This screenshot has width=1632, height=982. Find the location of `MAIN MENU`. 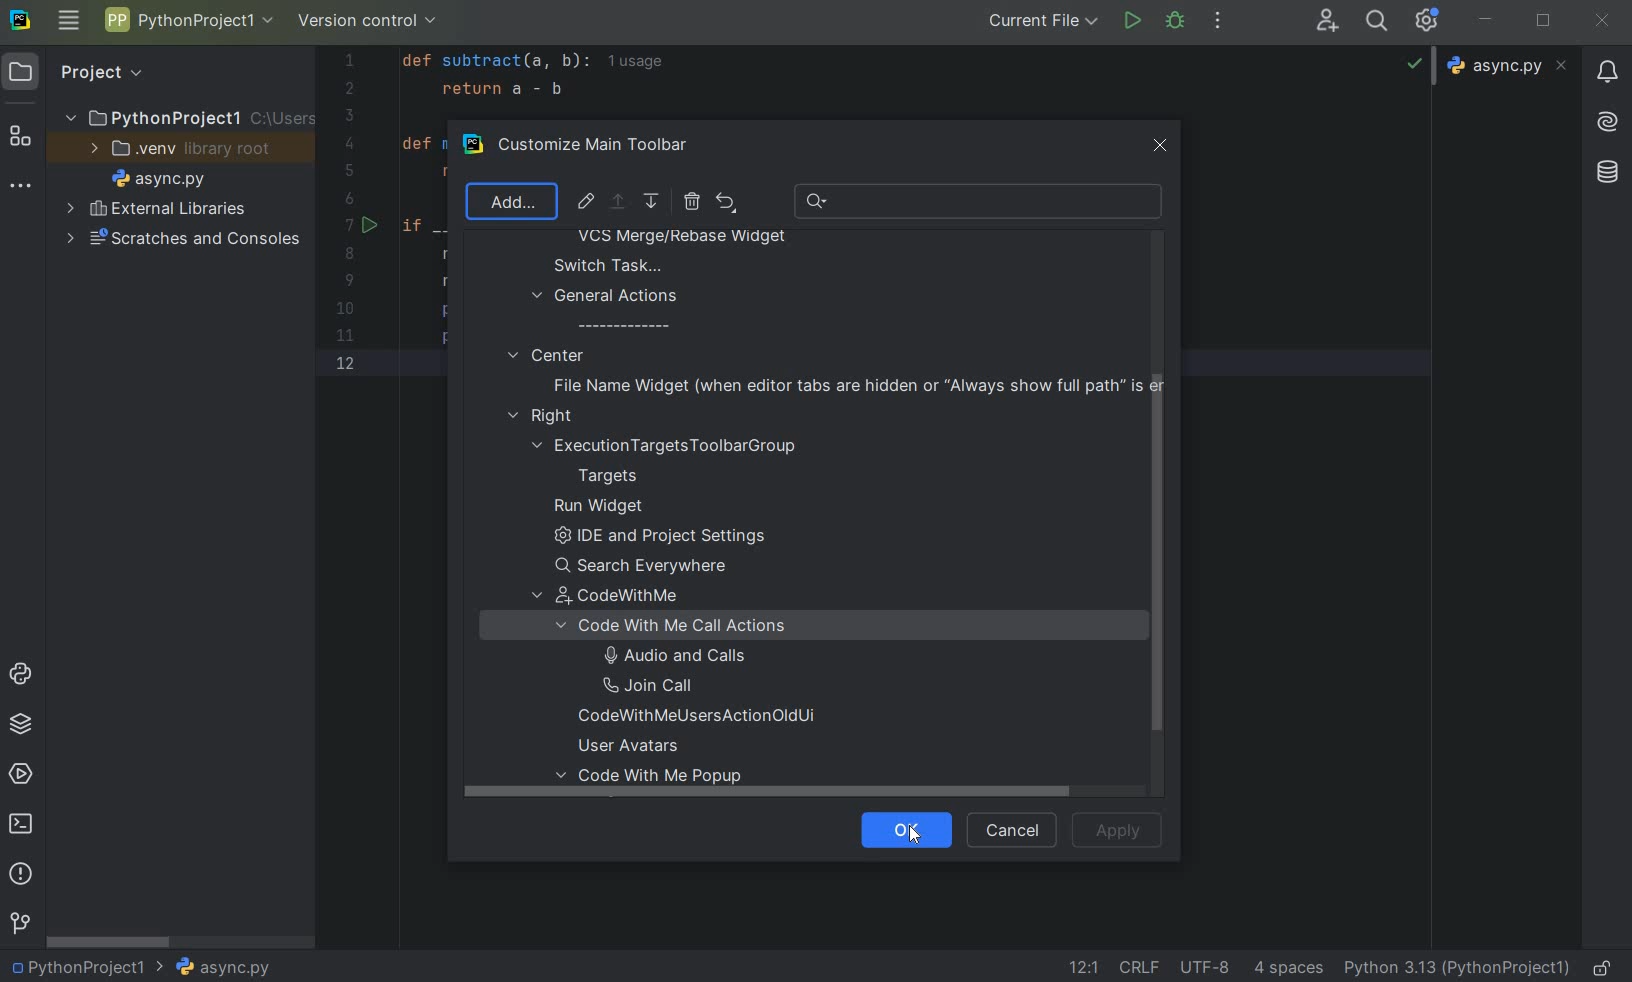

MAIN MENU is located at coordinates (67, 22).